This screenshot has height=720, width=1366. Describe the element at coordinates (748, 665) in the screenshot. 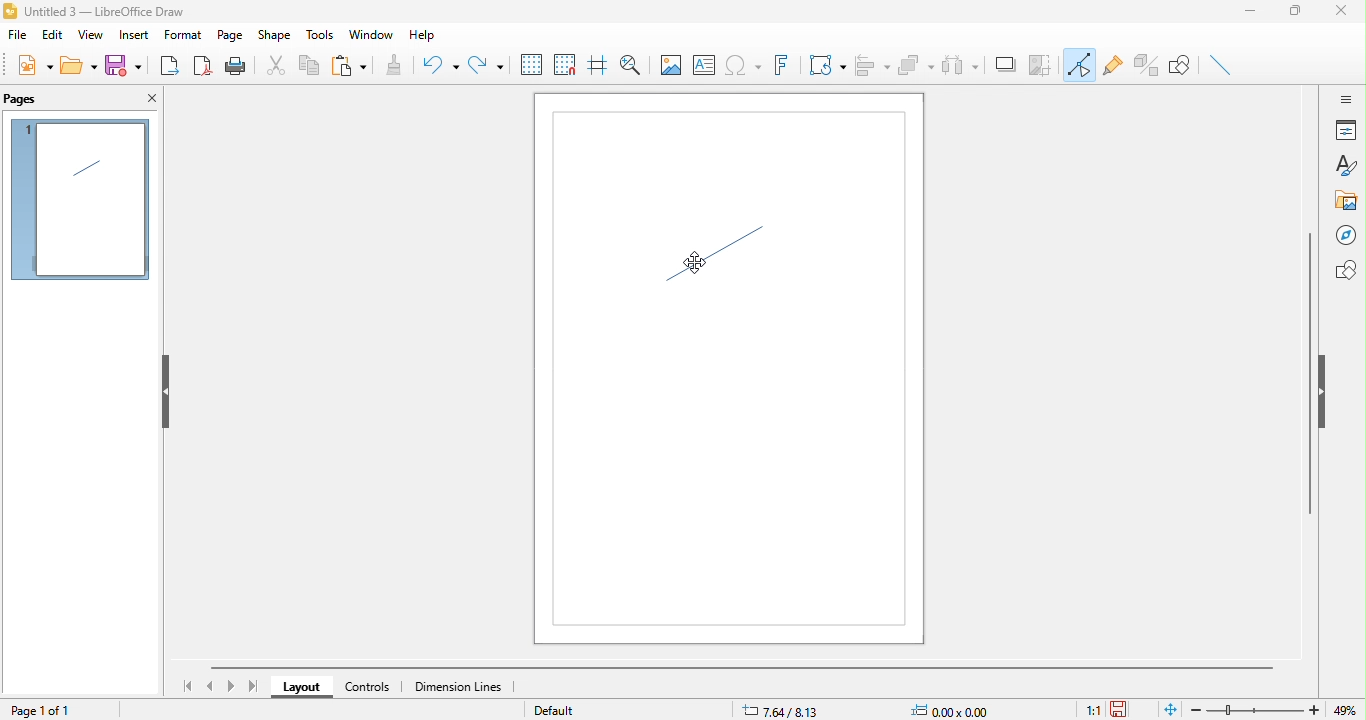

I see `horizontal scroll bar` at that location.